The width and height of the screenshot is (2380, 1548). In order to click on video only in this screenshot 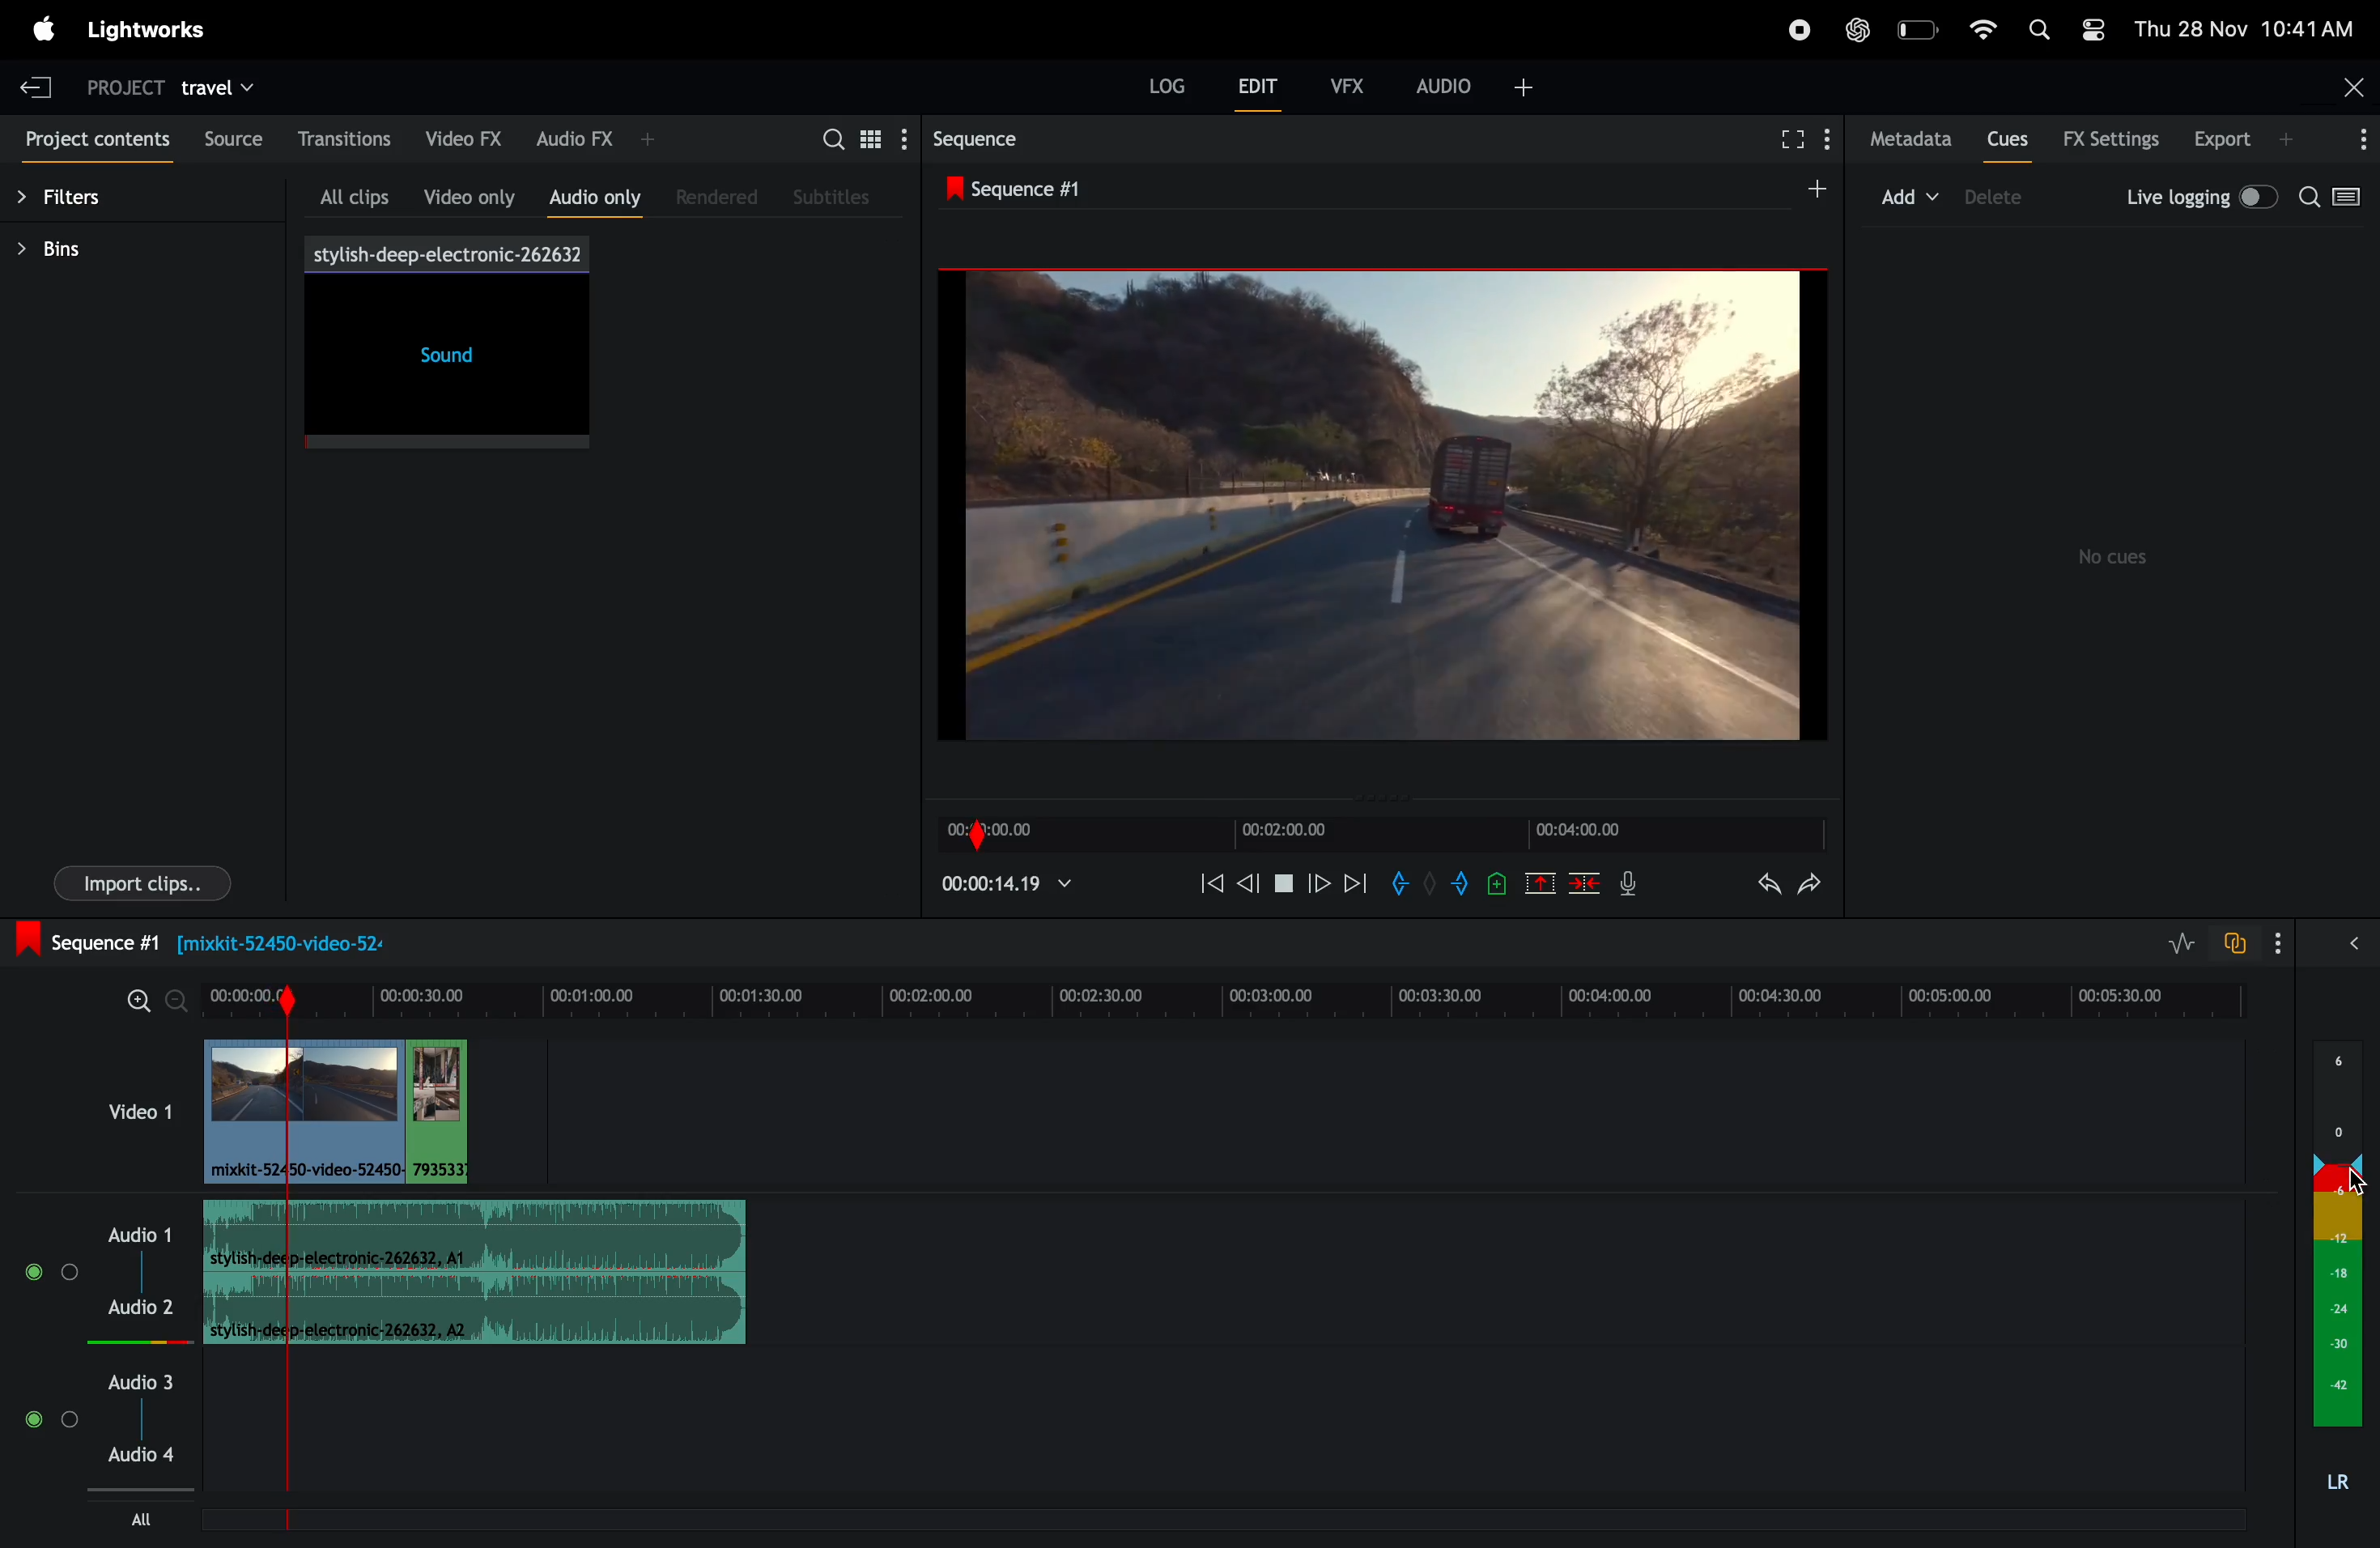, I will do `click(462, 192)`.